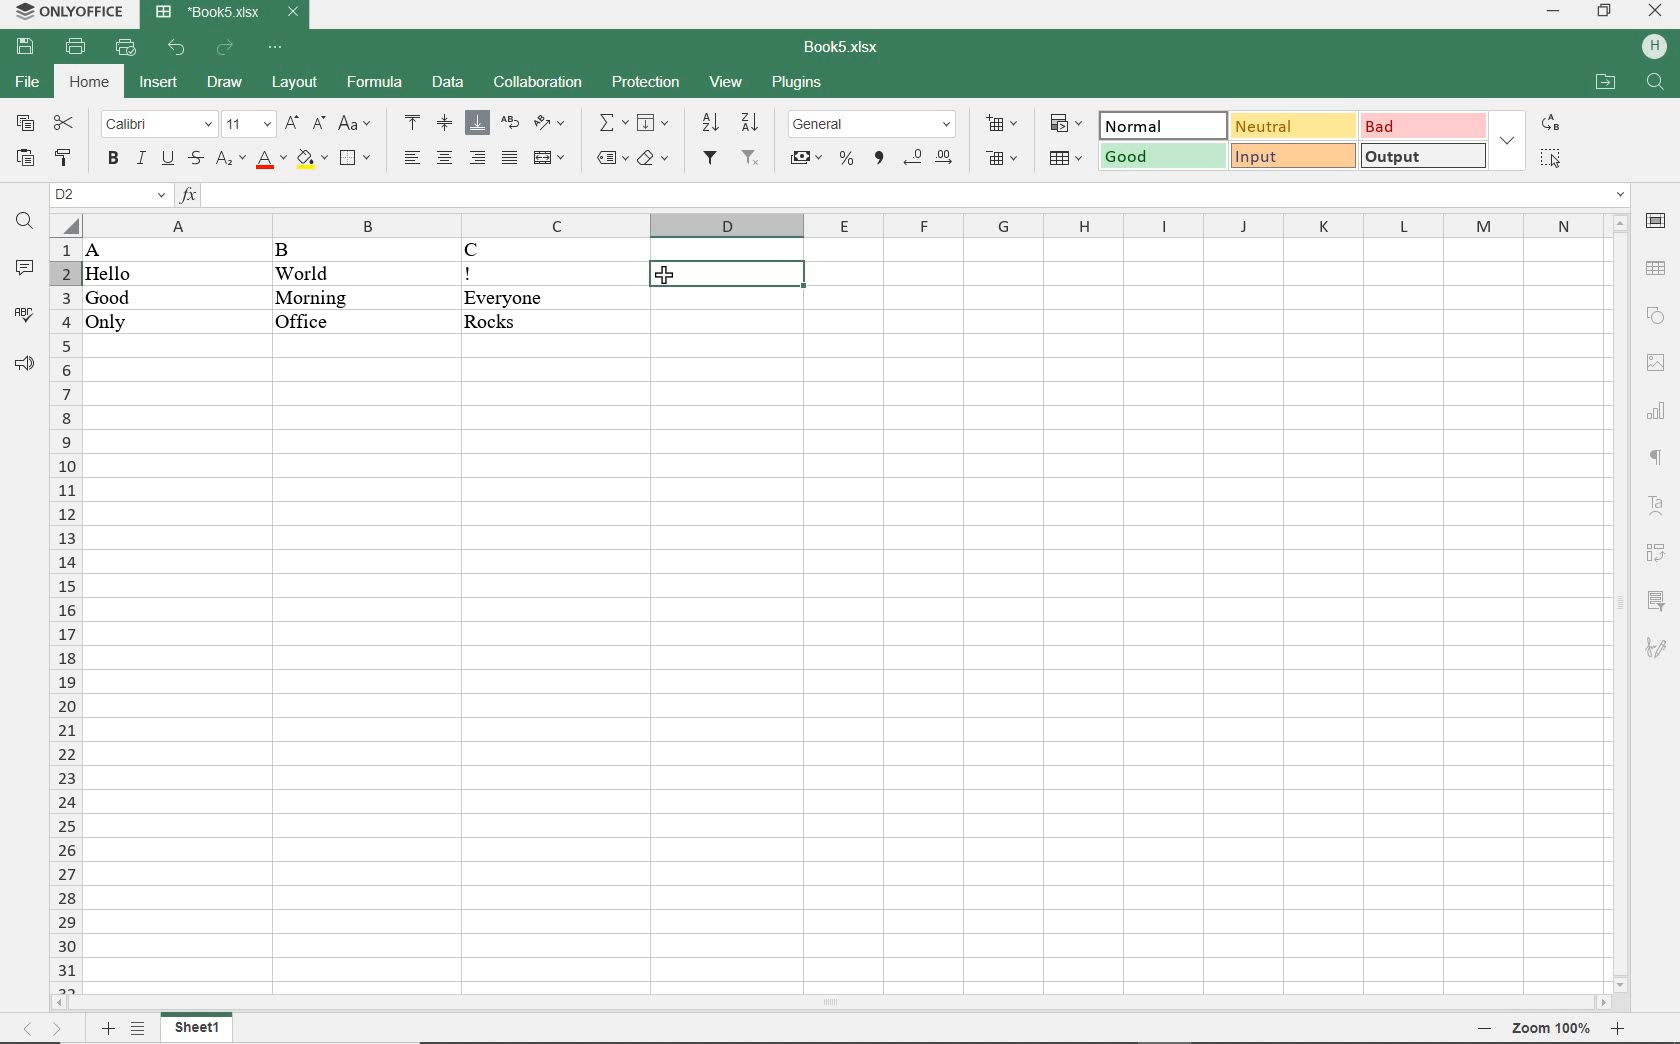 The height and width of the screenshot is (1044, 1680). Describe the element at coordinates (295, 83) in the screenshot. I see `layout` at that location.